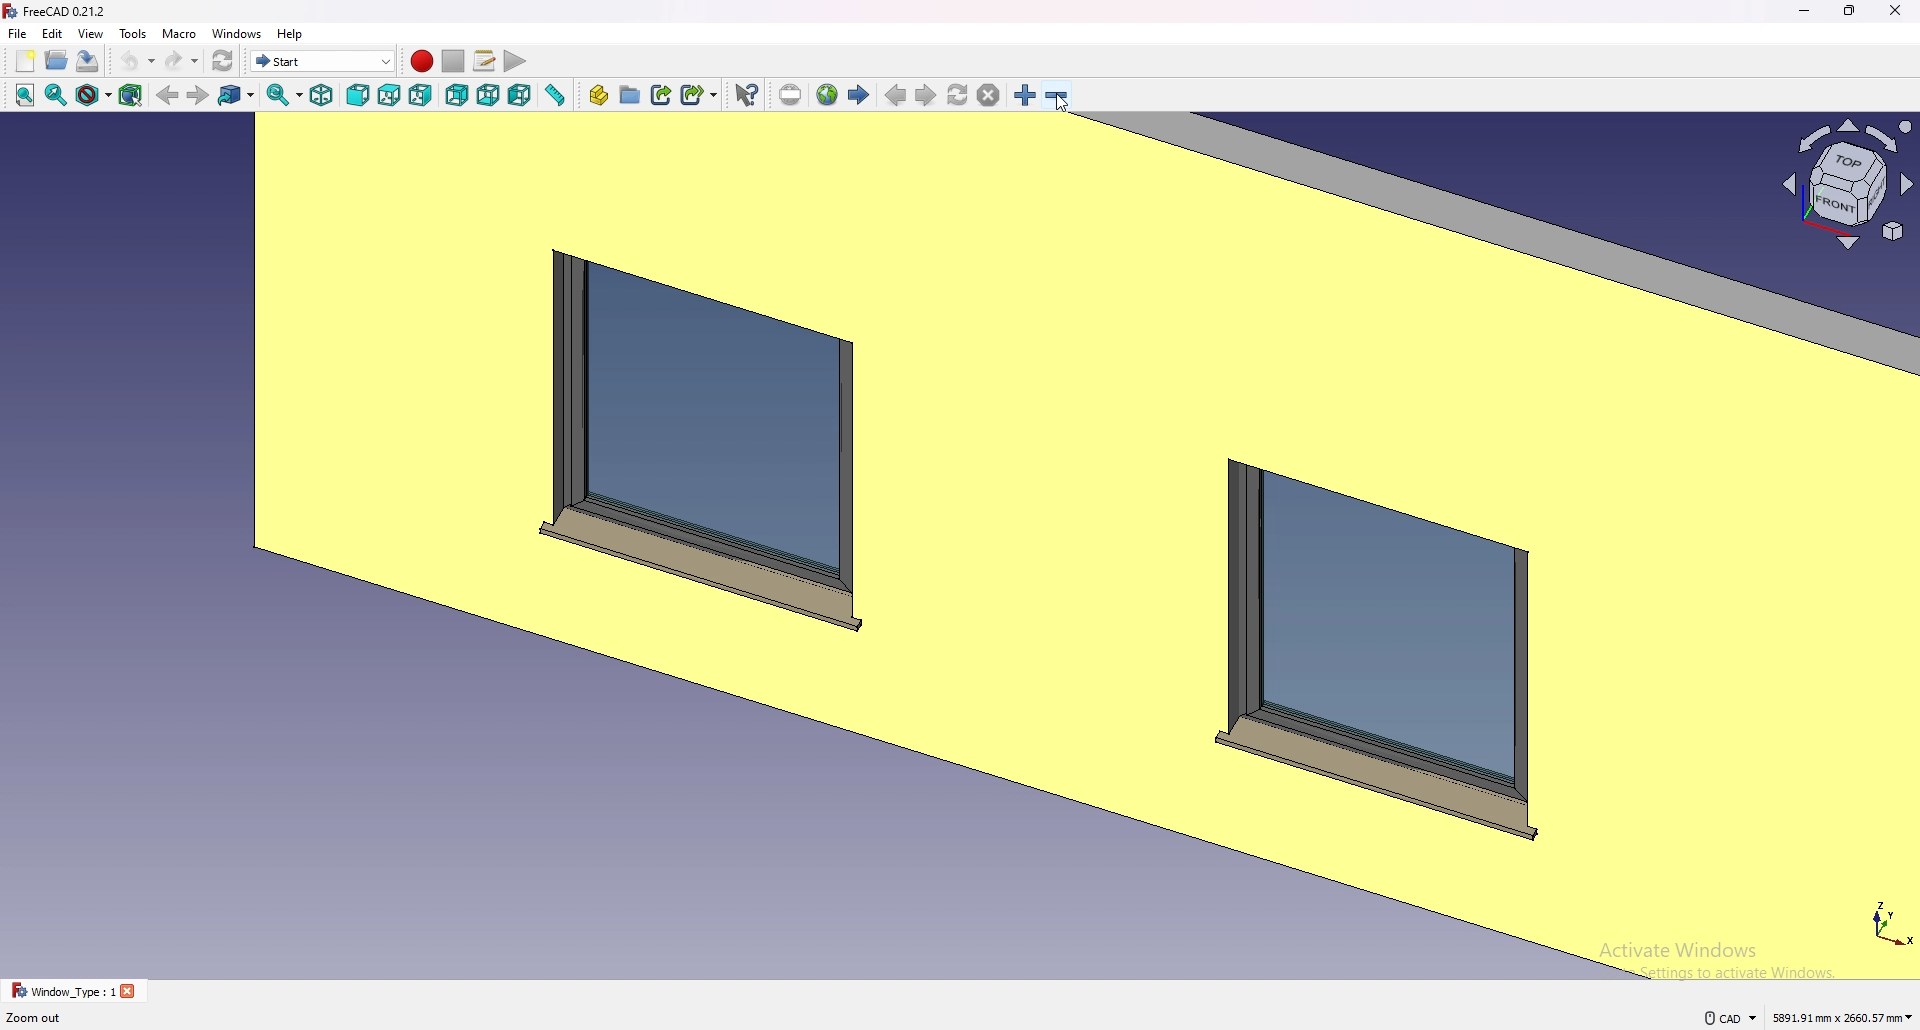 Image resolution: width=1920 pixels, height=1030 pixels. I want to click on cursor, so click(1063, 103).